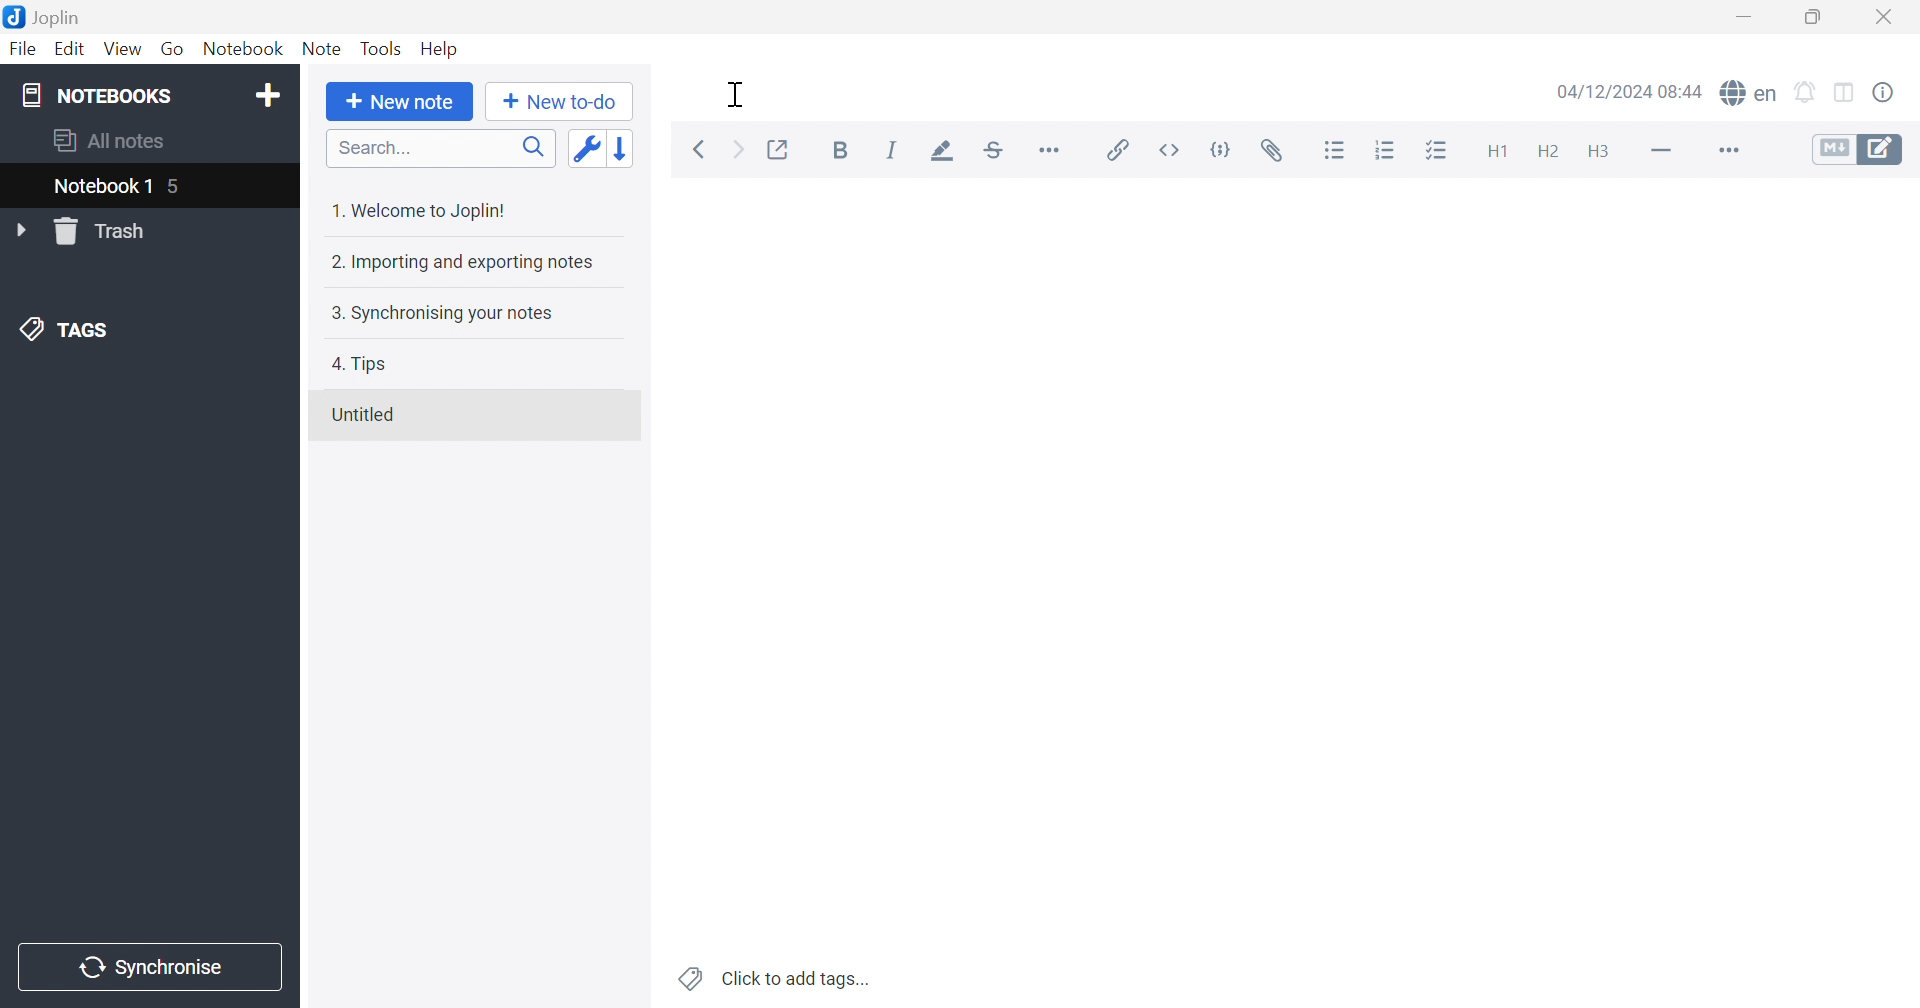 The height and width of the screenshot is (1008, 1920). I want to click on 04/12/2024 08:44, so click(1627, 91).